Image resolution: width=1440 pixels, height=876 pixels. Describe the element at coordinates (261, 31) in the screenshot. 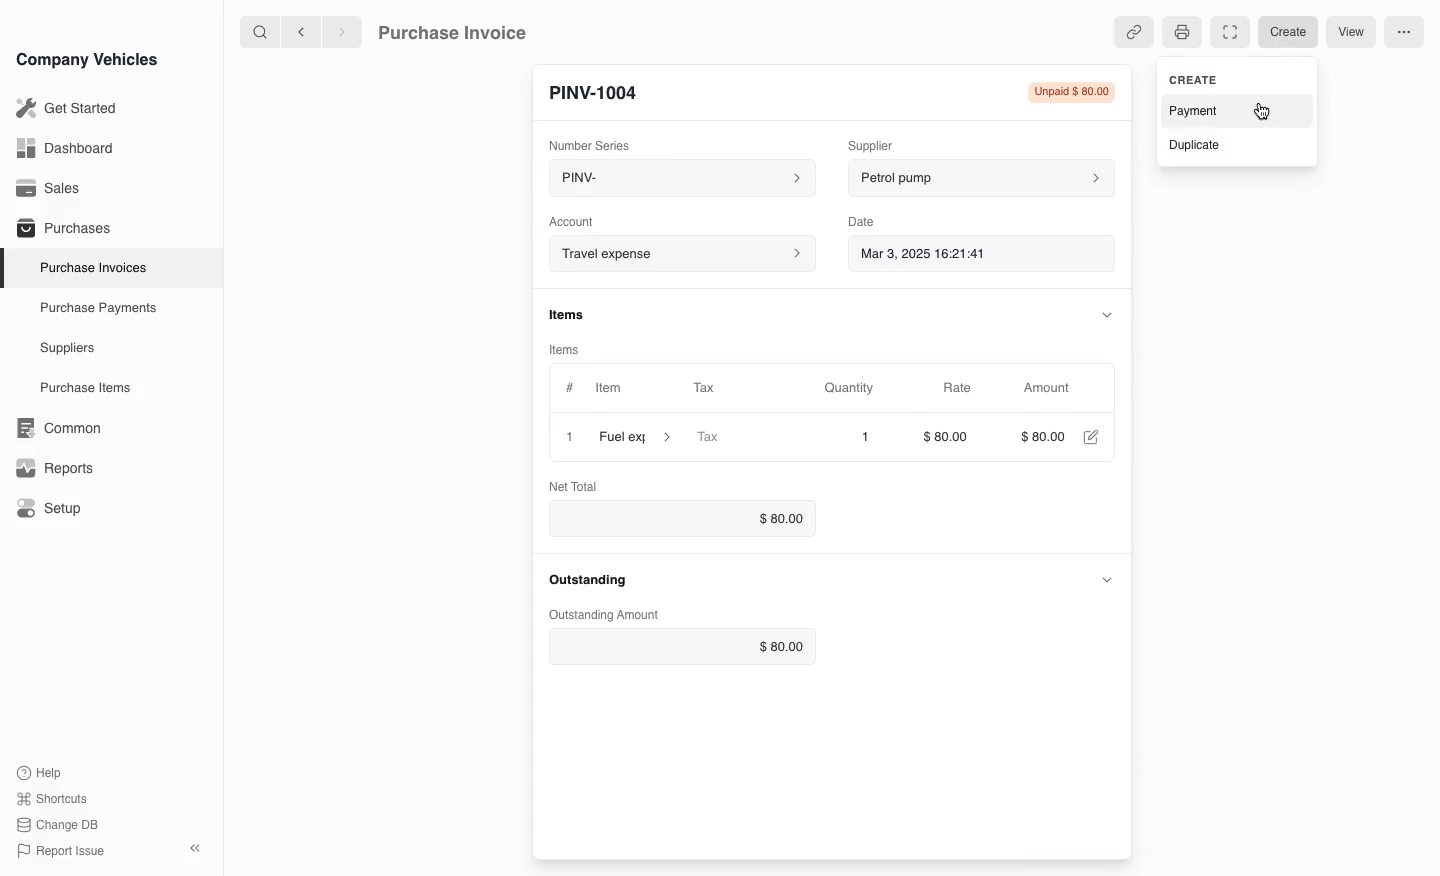

I see `search` at that location.